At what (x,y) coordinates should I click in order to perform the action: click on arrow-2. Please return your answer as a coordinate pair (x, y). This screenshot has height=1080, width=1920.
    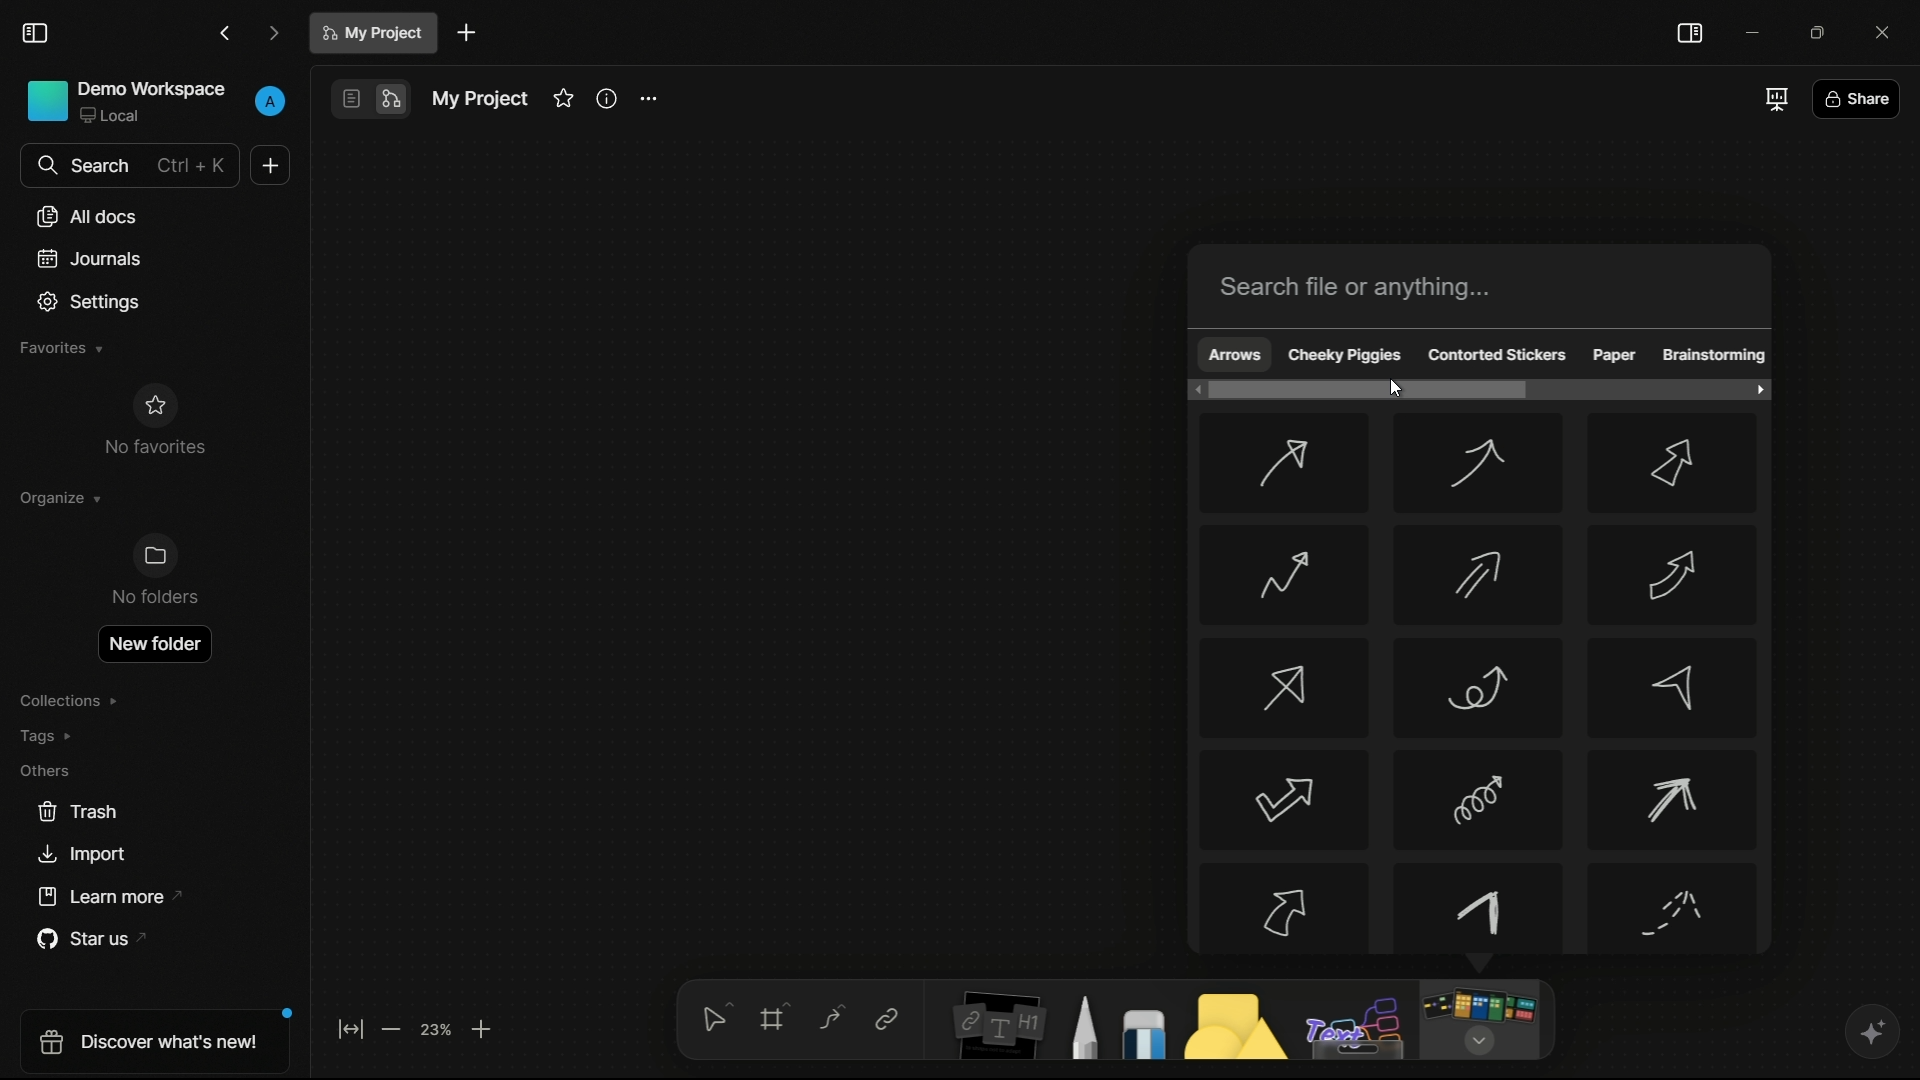
    Looking at the image, I should click on (1477, 465).